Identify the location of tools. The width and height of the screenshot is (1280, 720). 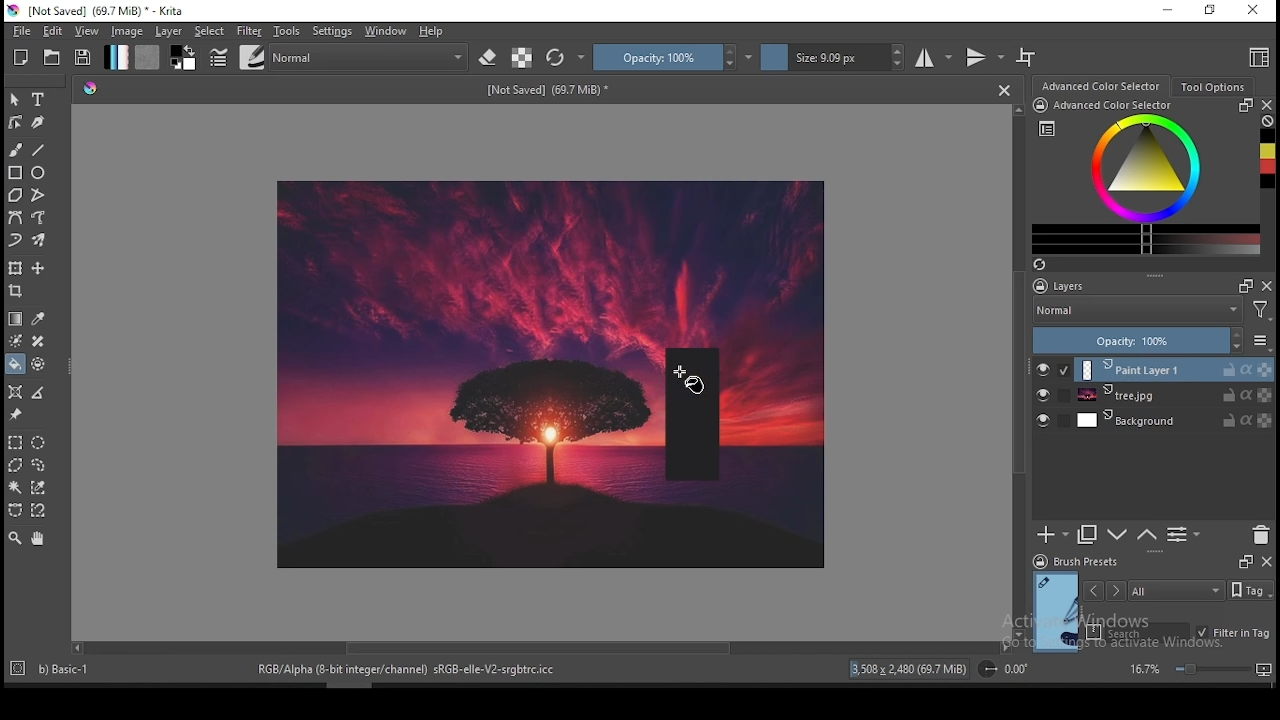
(287, 32).